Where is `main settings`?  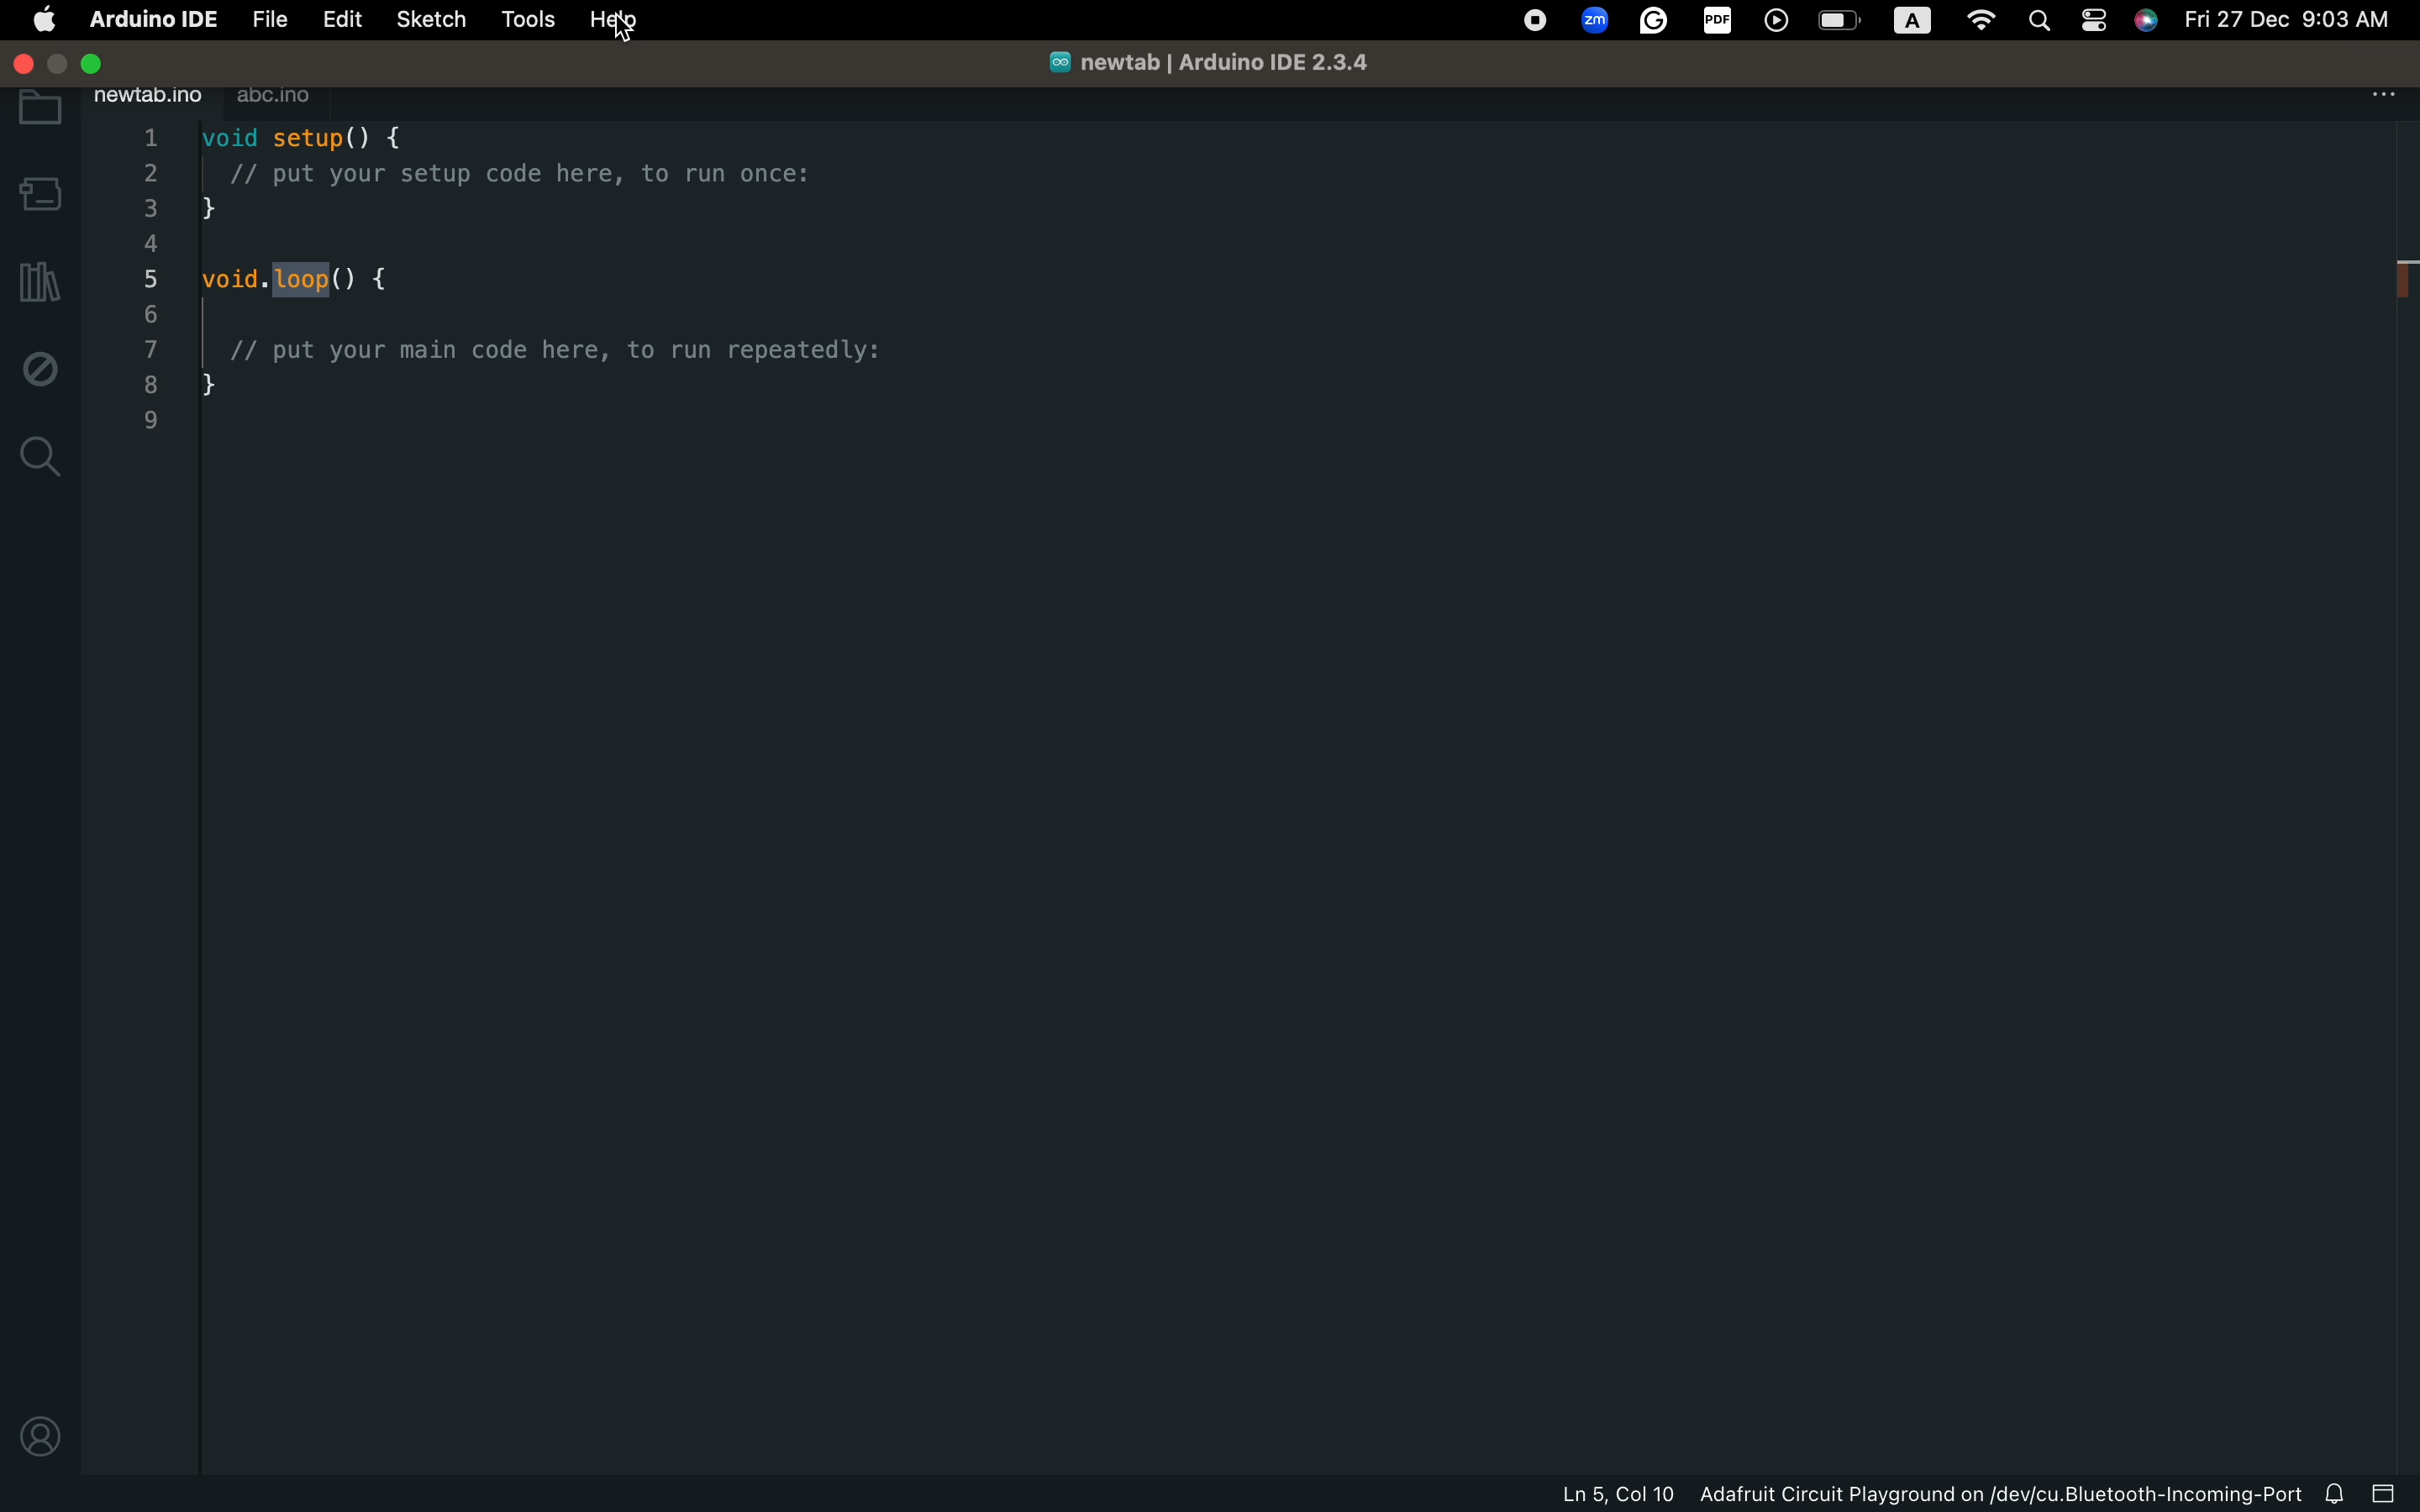
main settings is located at coordinates (2381, 94).